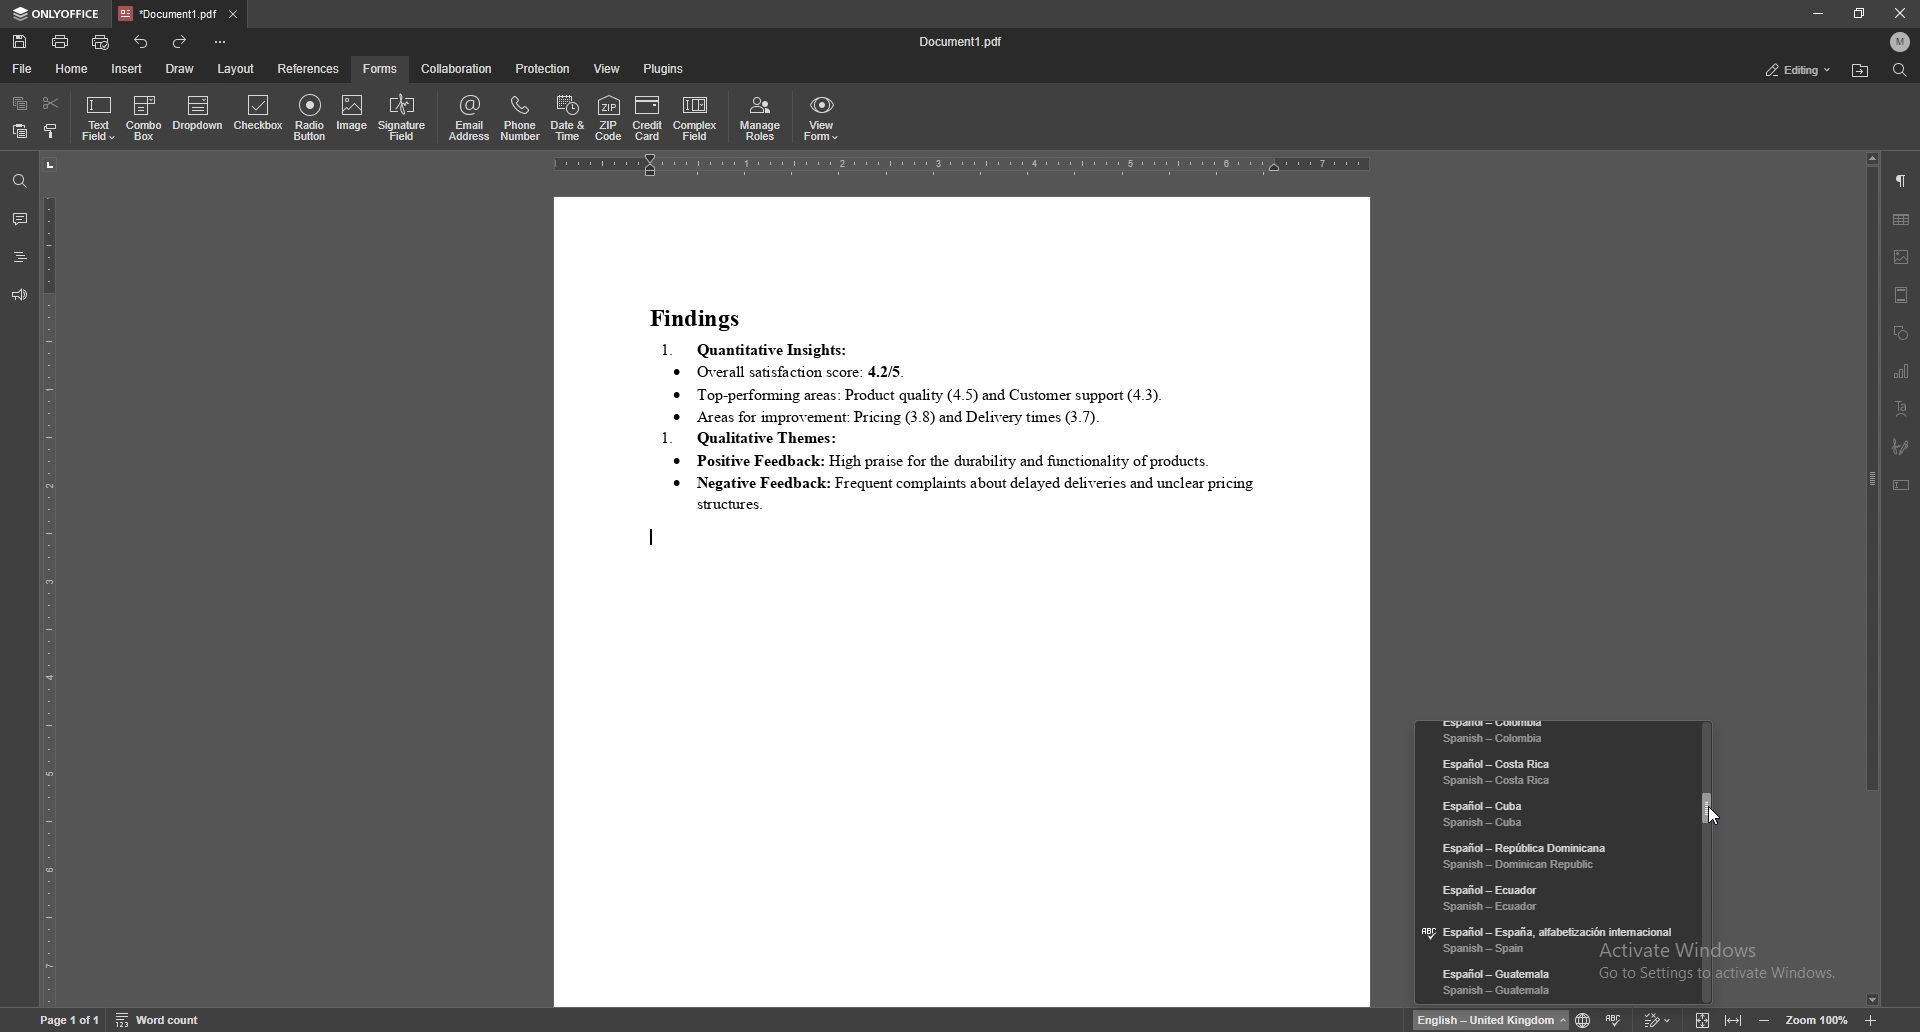  Describe the element at coordinates (126, 68) in the screenshot. I see `insert` at that location.